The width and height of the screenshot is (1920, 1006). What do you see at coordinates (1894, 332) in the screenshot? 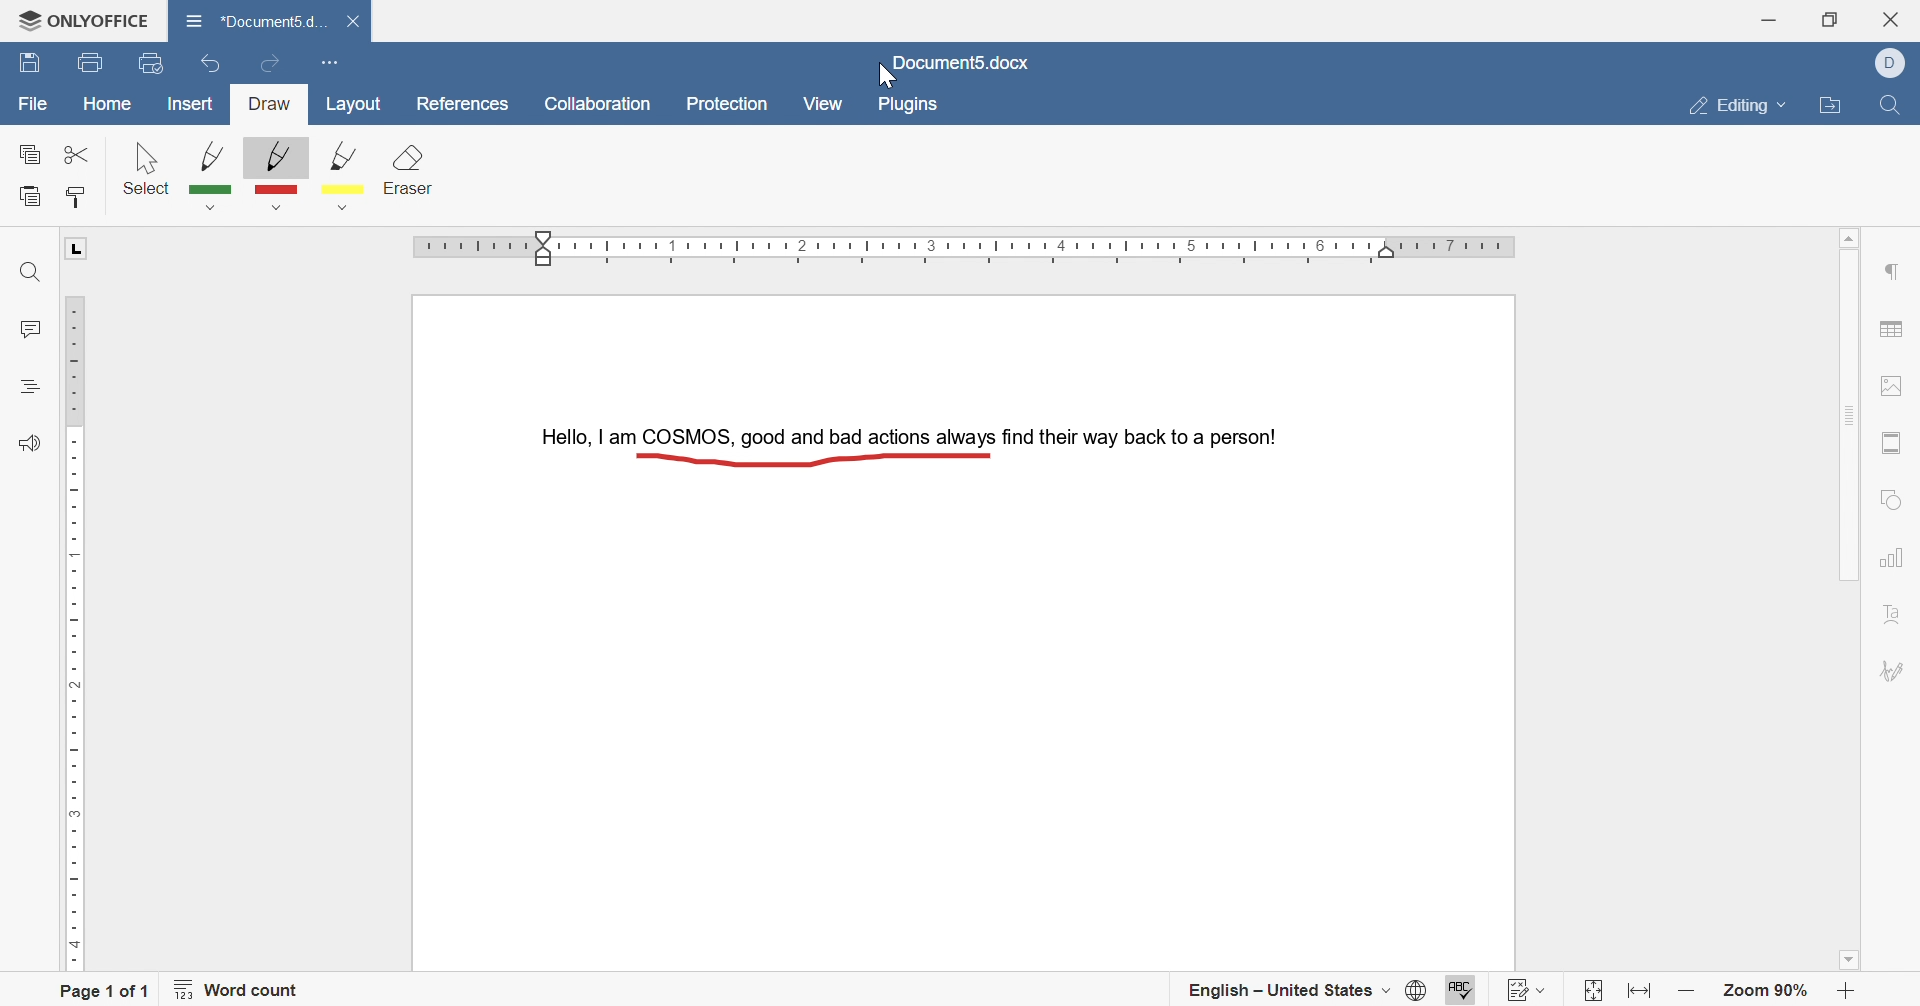
I see `table settings` at bounding box center [1894, 332].